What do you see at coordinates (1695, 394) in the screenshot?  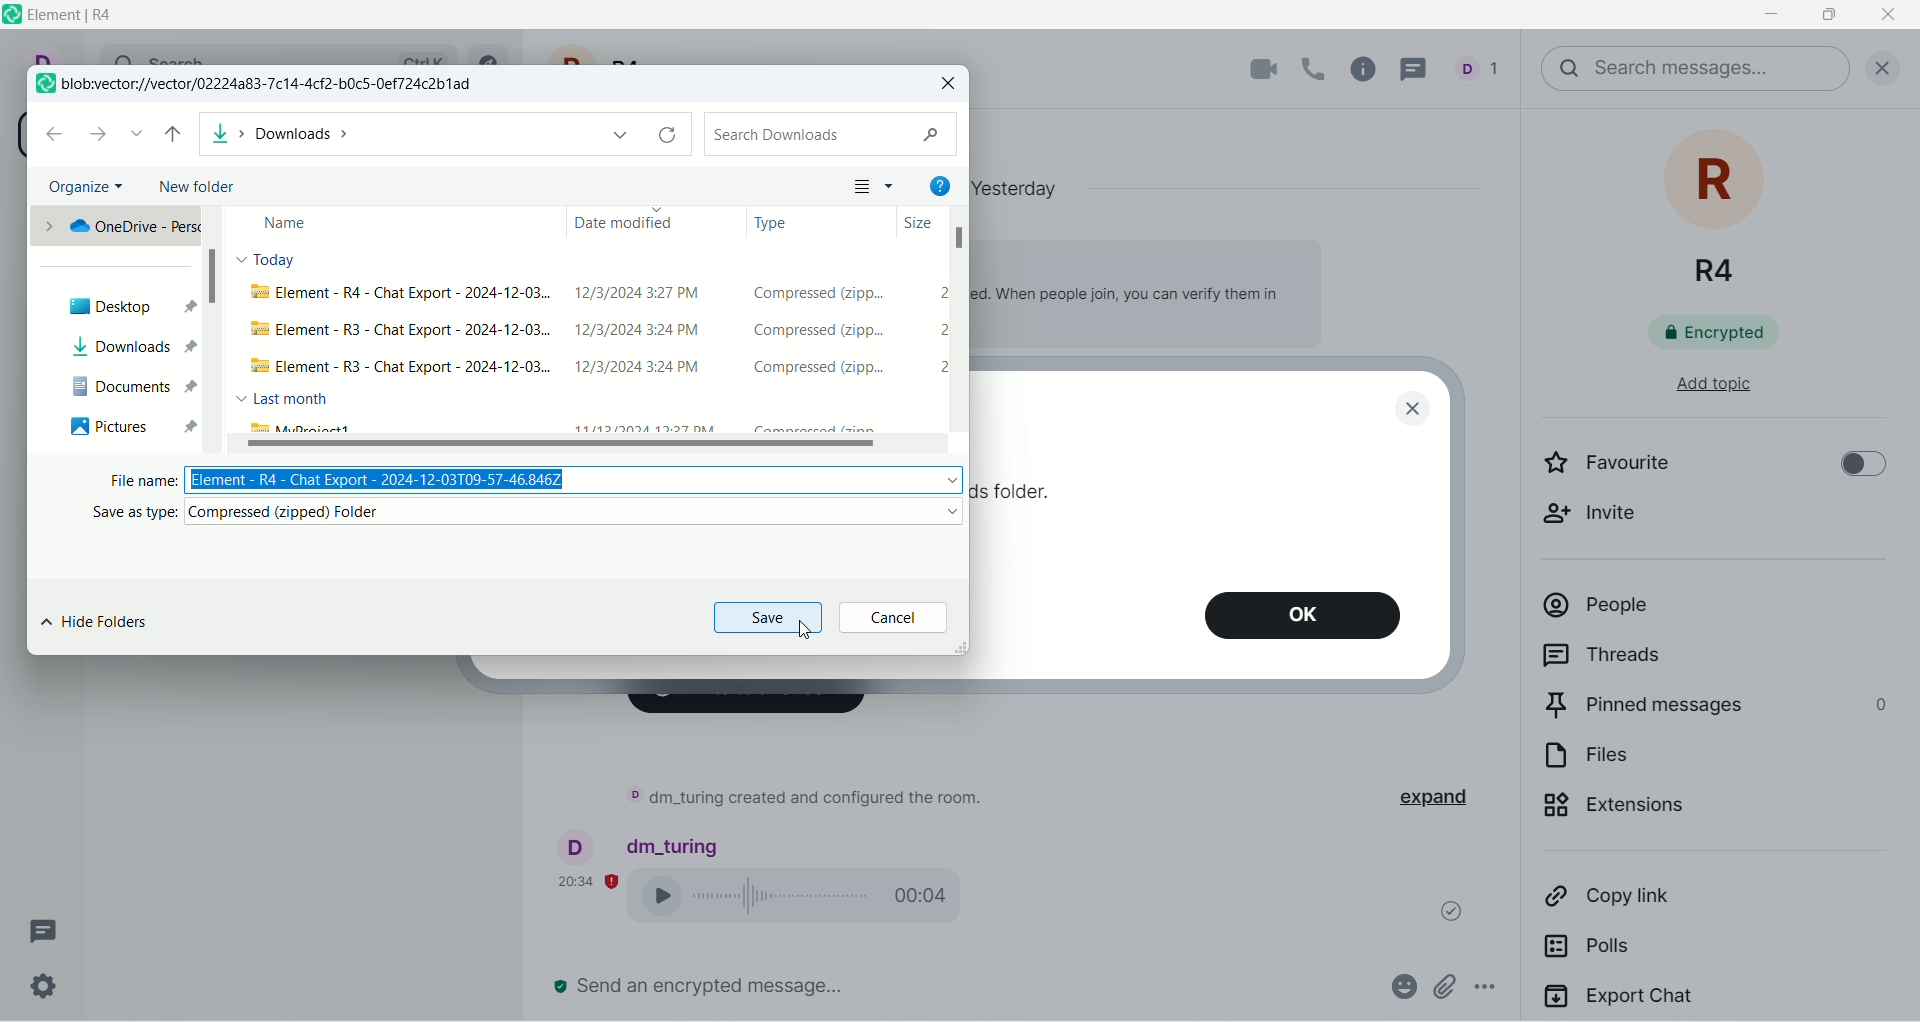 I see `add topic` at bounding box center [1695, 394].